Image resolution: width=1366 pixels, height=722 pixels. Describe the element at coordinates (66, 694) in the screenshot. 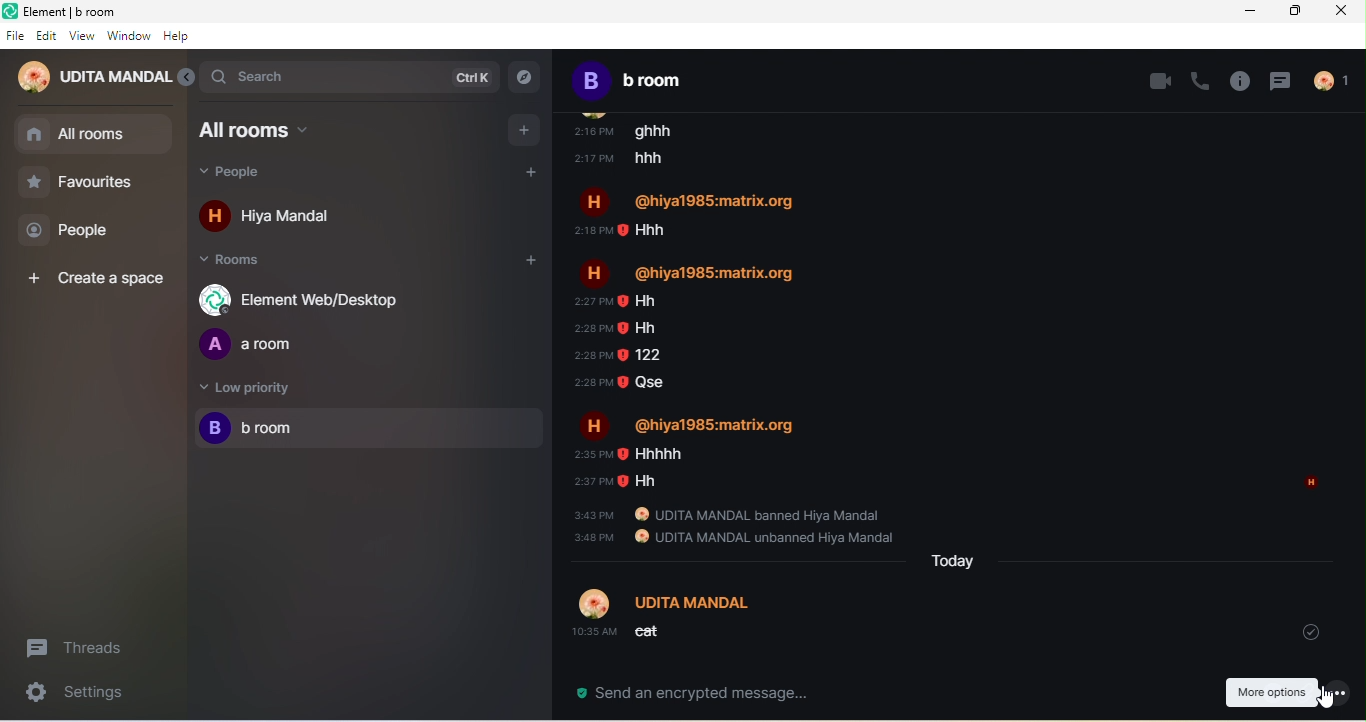

I see `settings` at that location.